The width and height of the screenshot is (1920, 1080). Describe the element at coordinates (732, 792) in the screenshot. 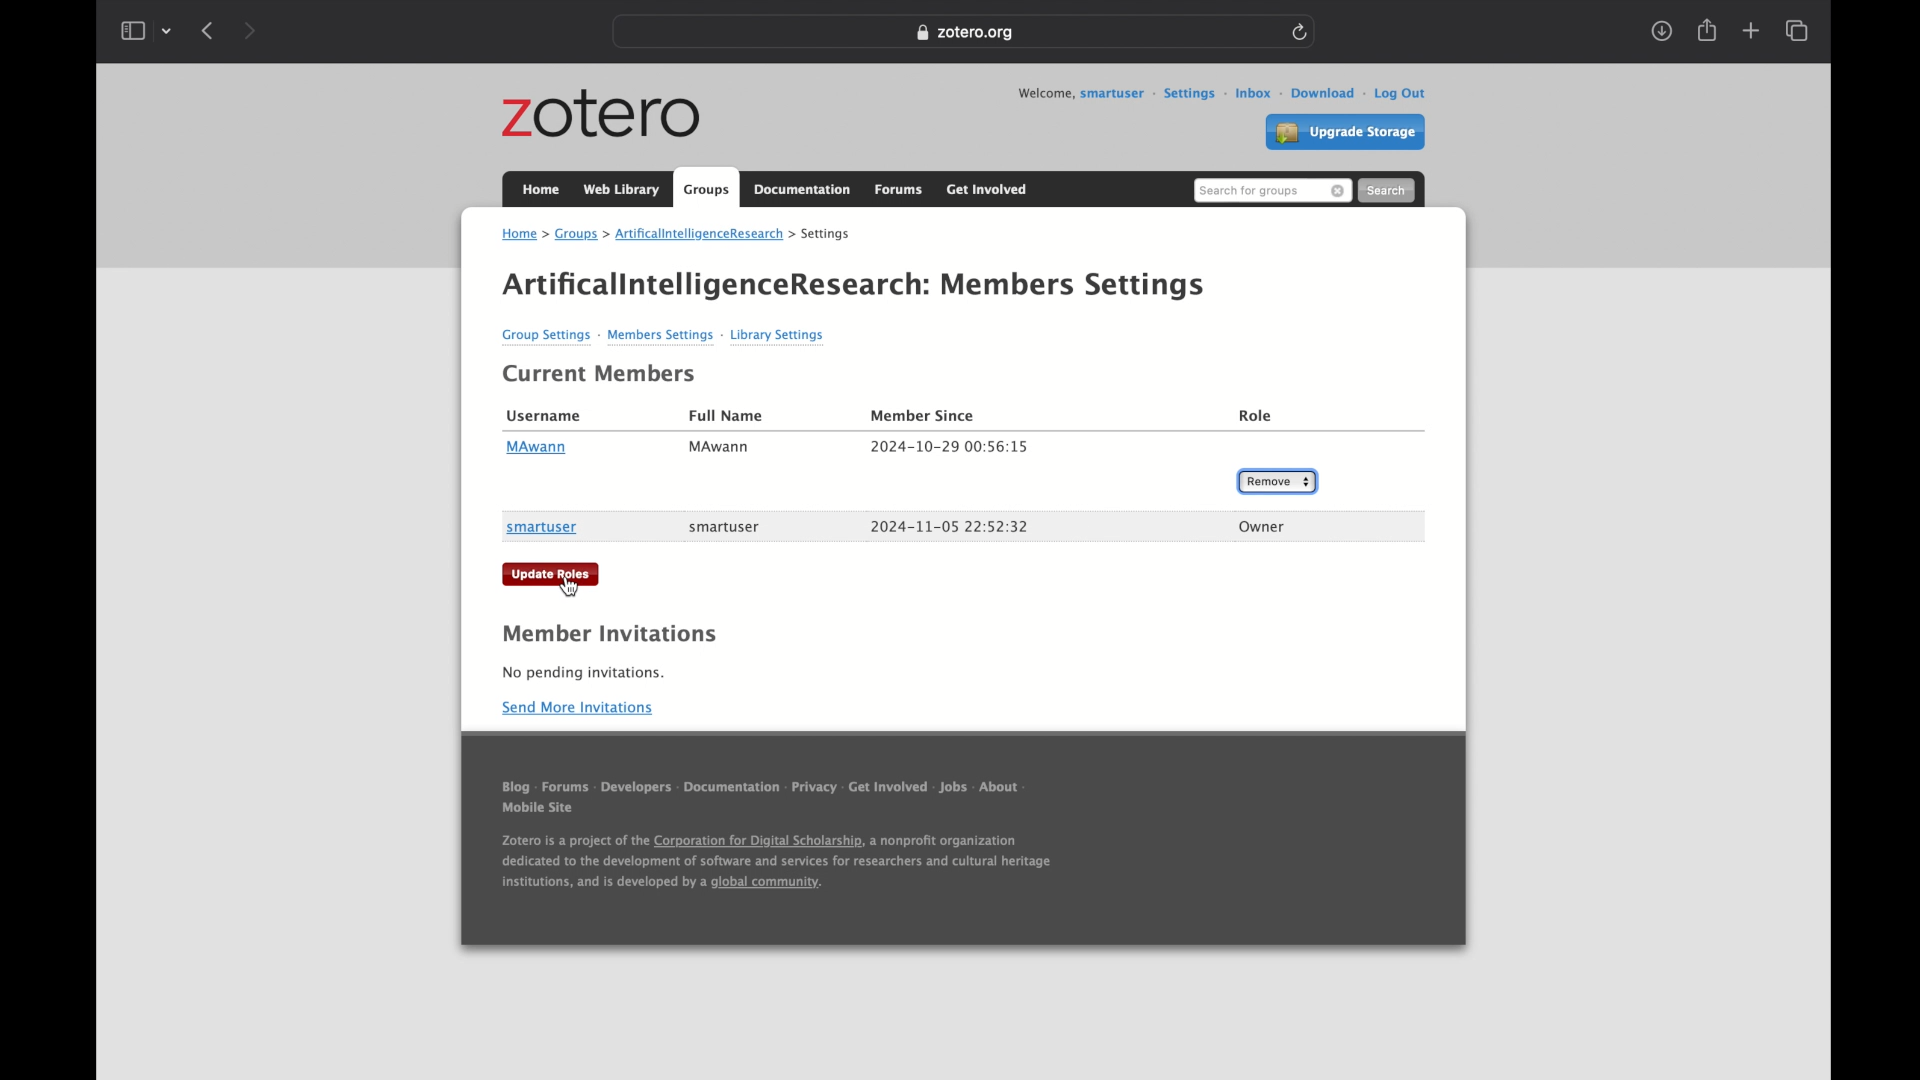

I see `documentation` at that location.